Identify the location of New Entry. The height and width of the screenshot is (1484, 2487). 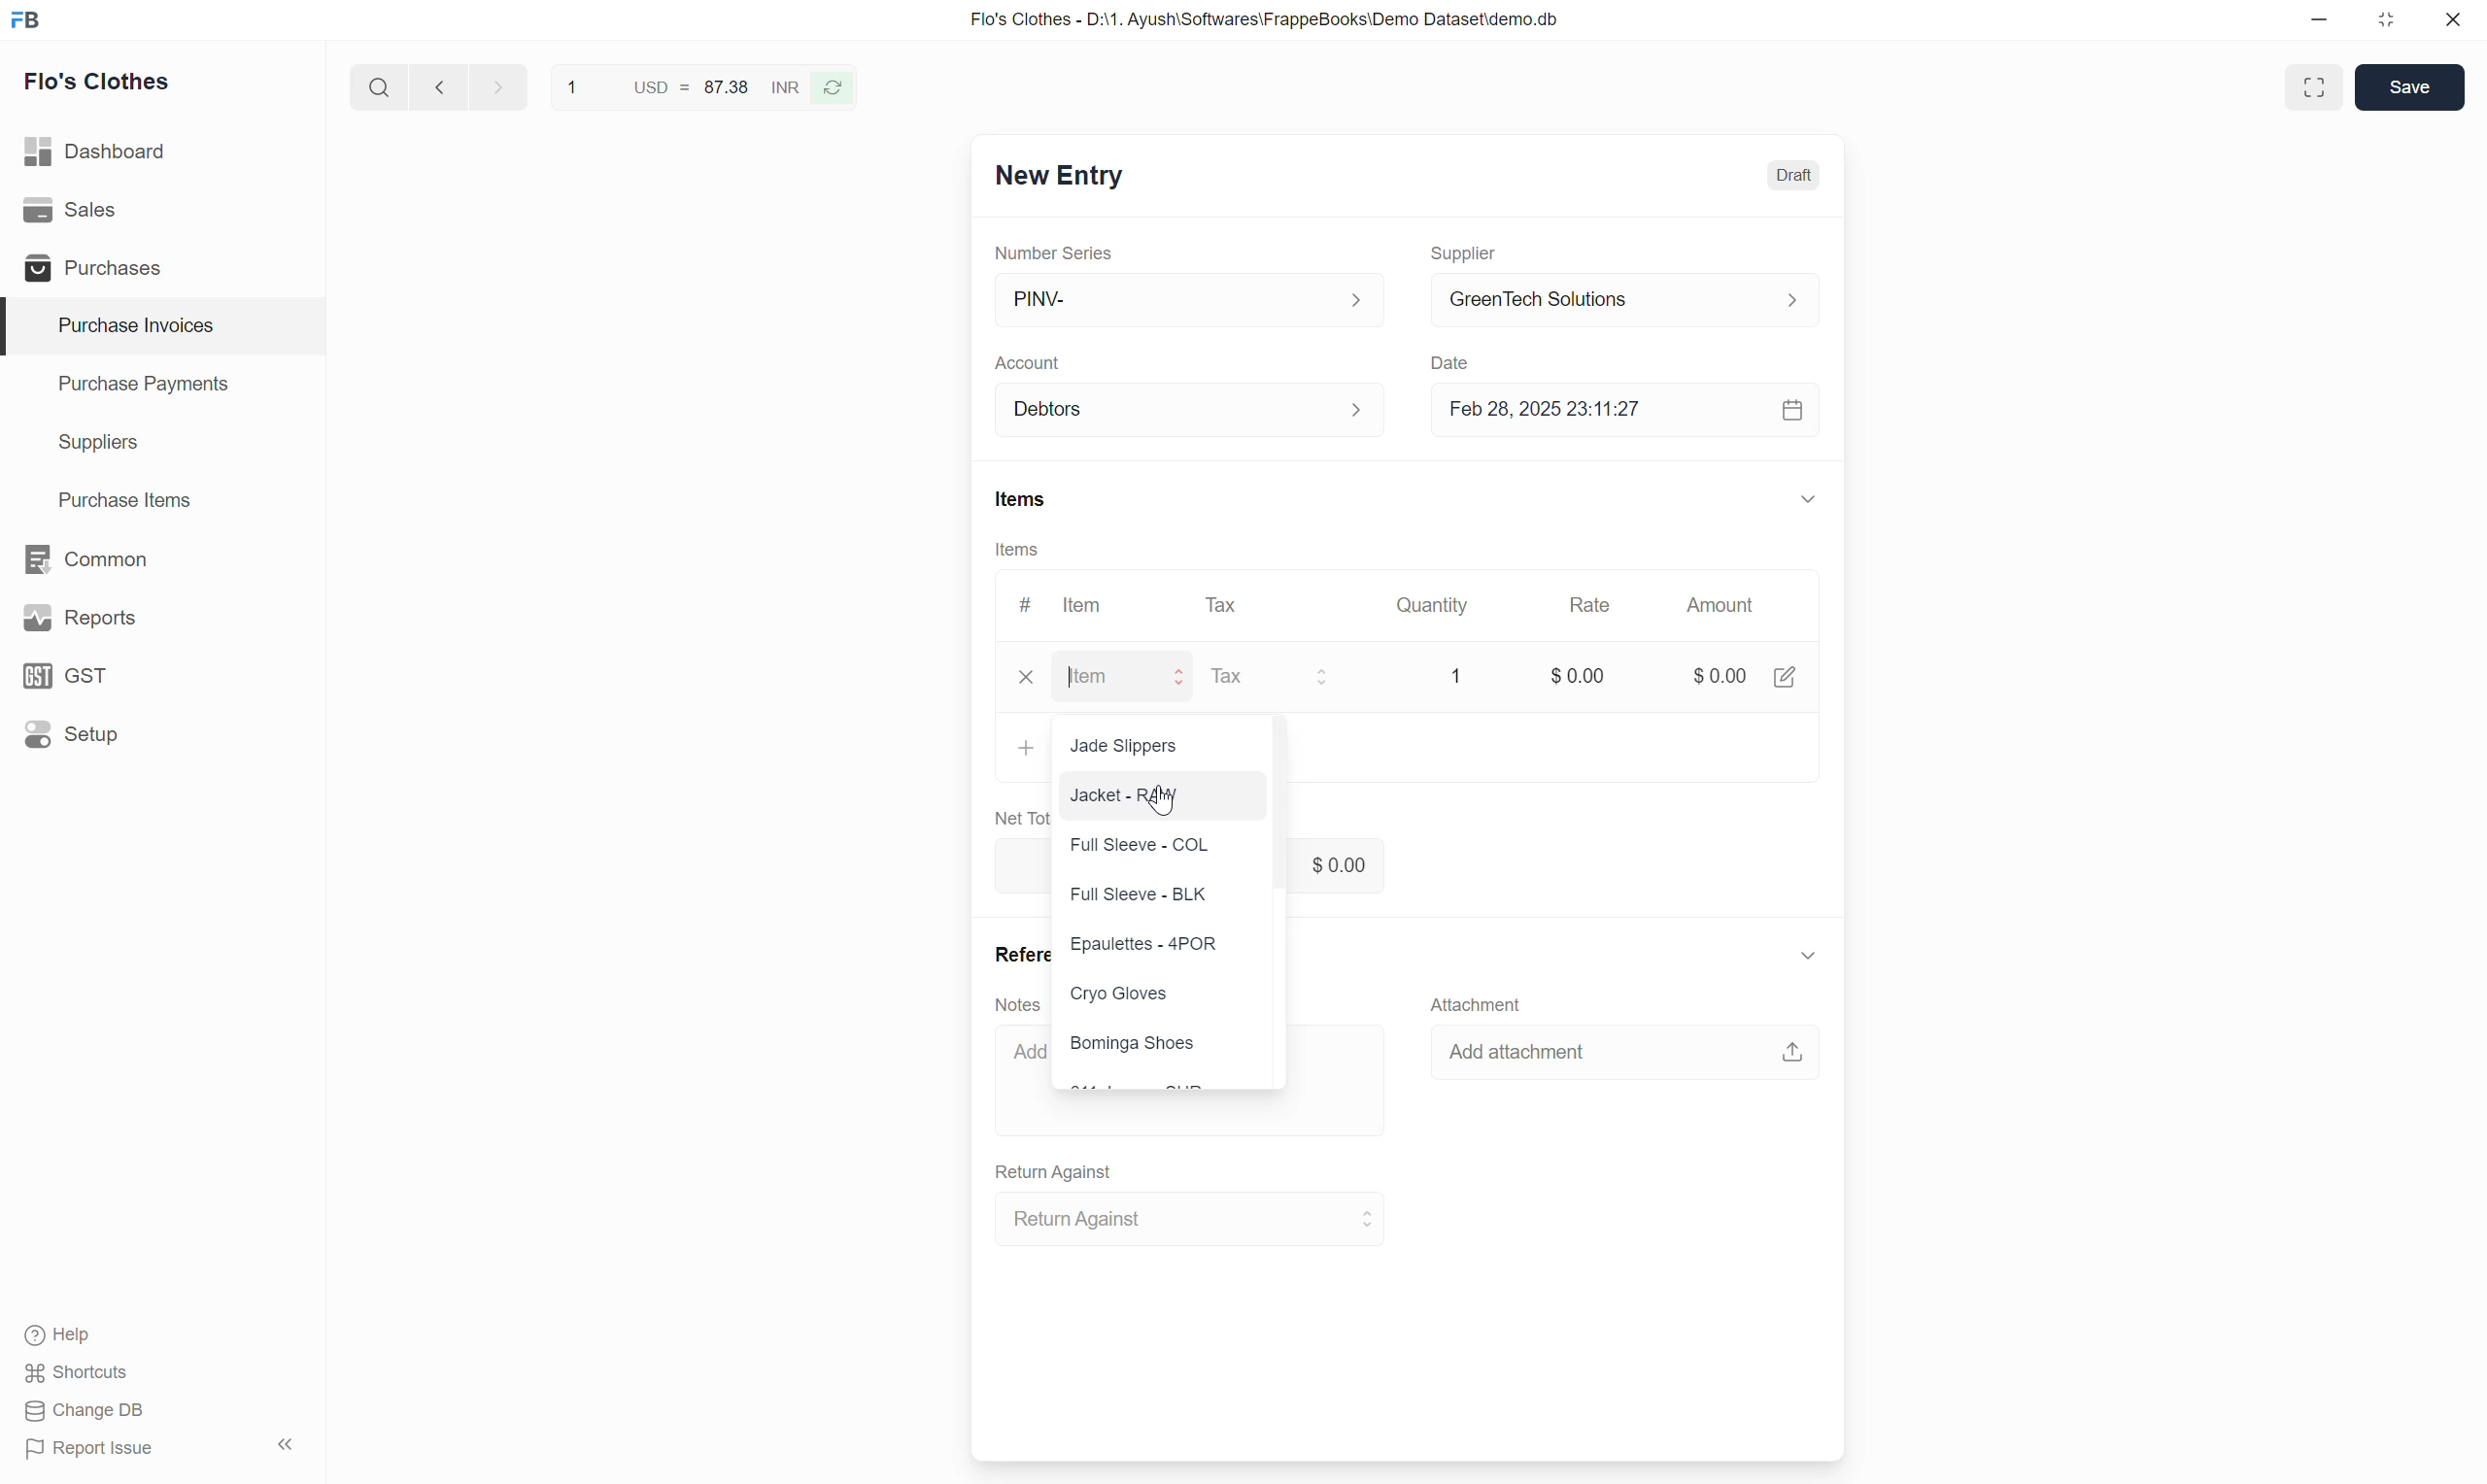
(1060, 176).